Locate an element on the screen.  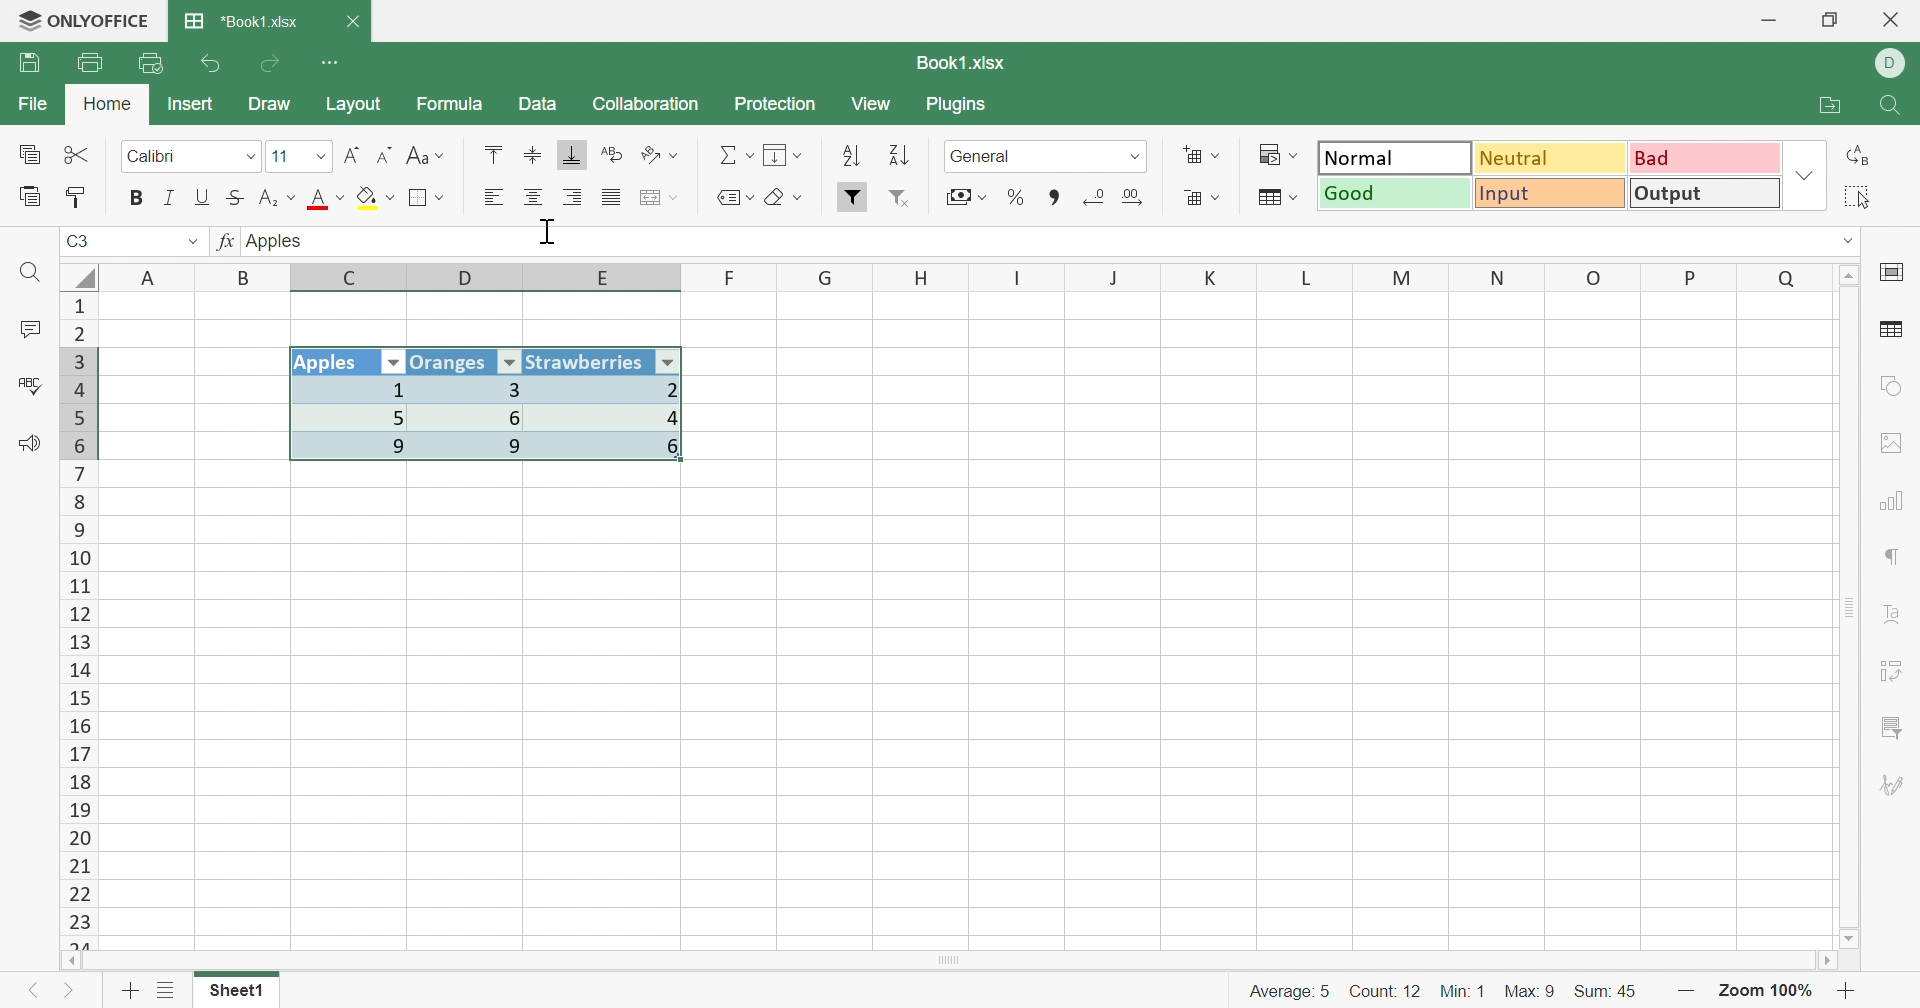
Collaboration is located at coordinates (645, 102).